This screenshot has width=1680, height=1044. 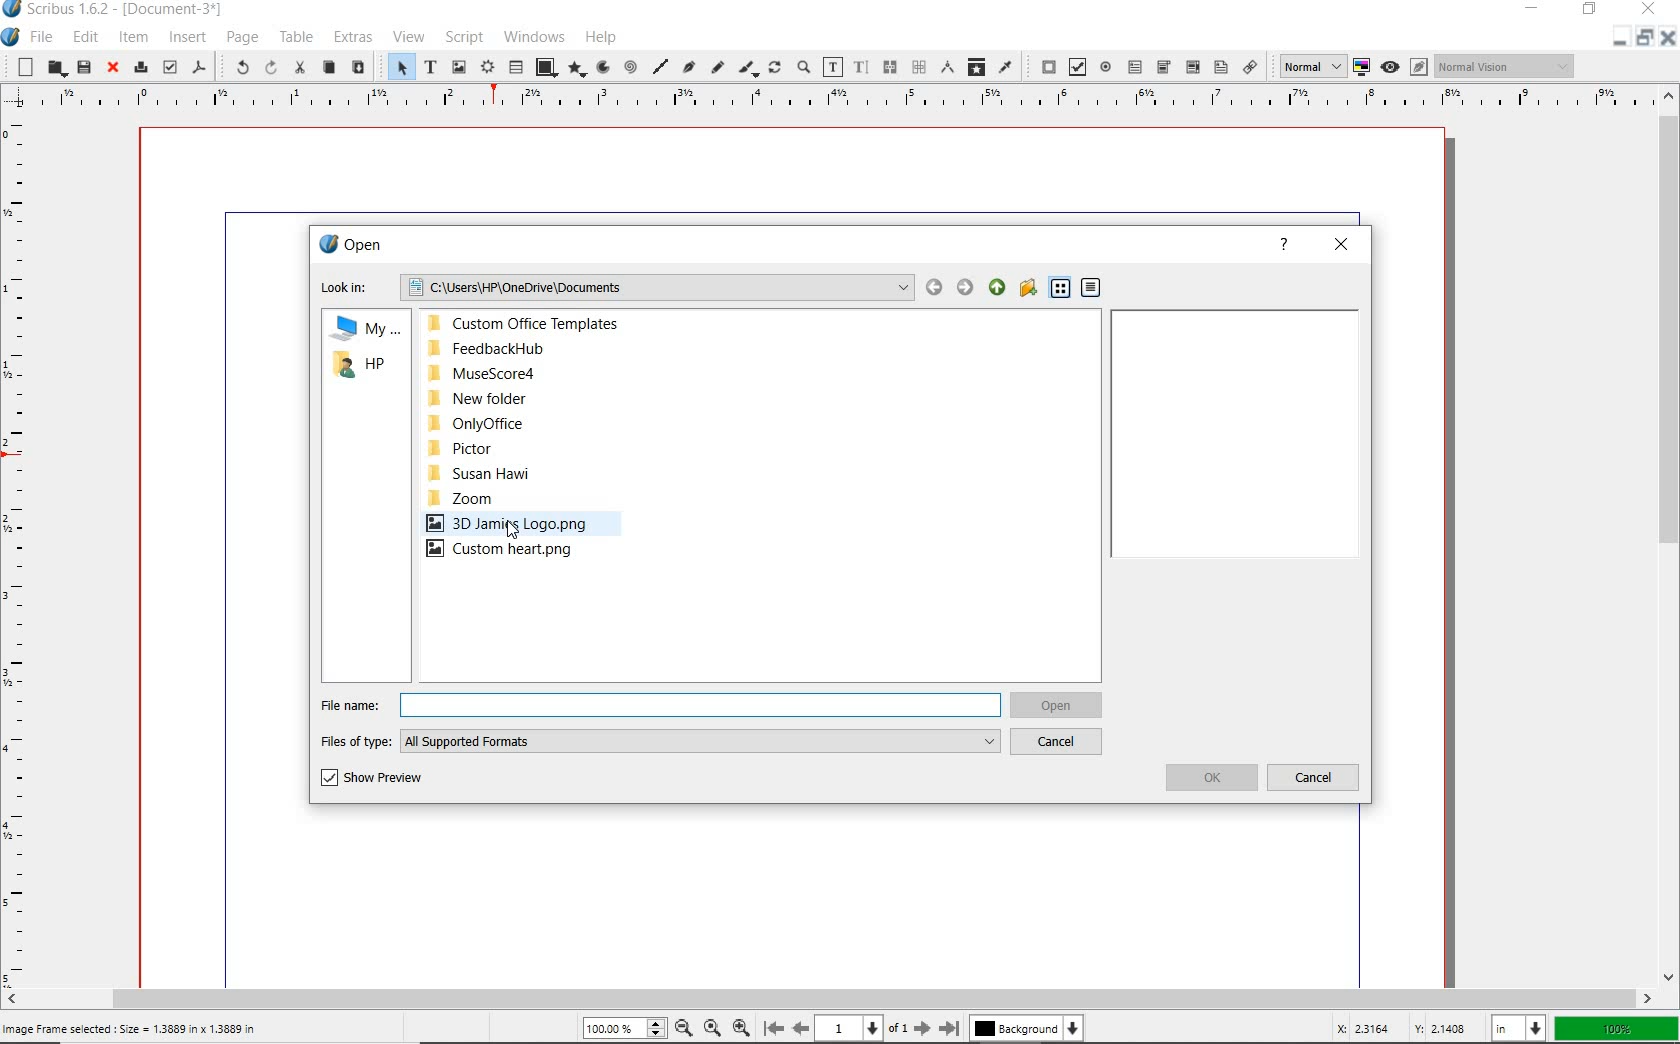 I want to click on freehand line, so click(x=714, y=66).